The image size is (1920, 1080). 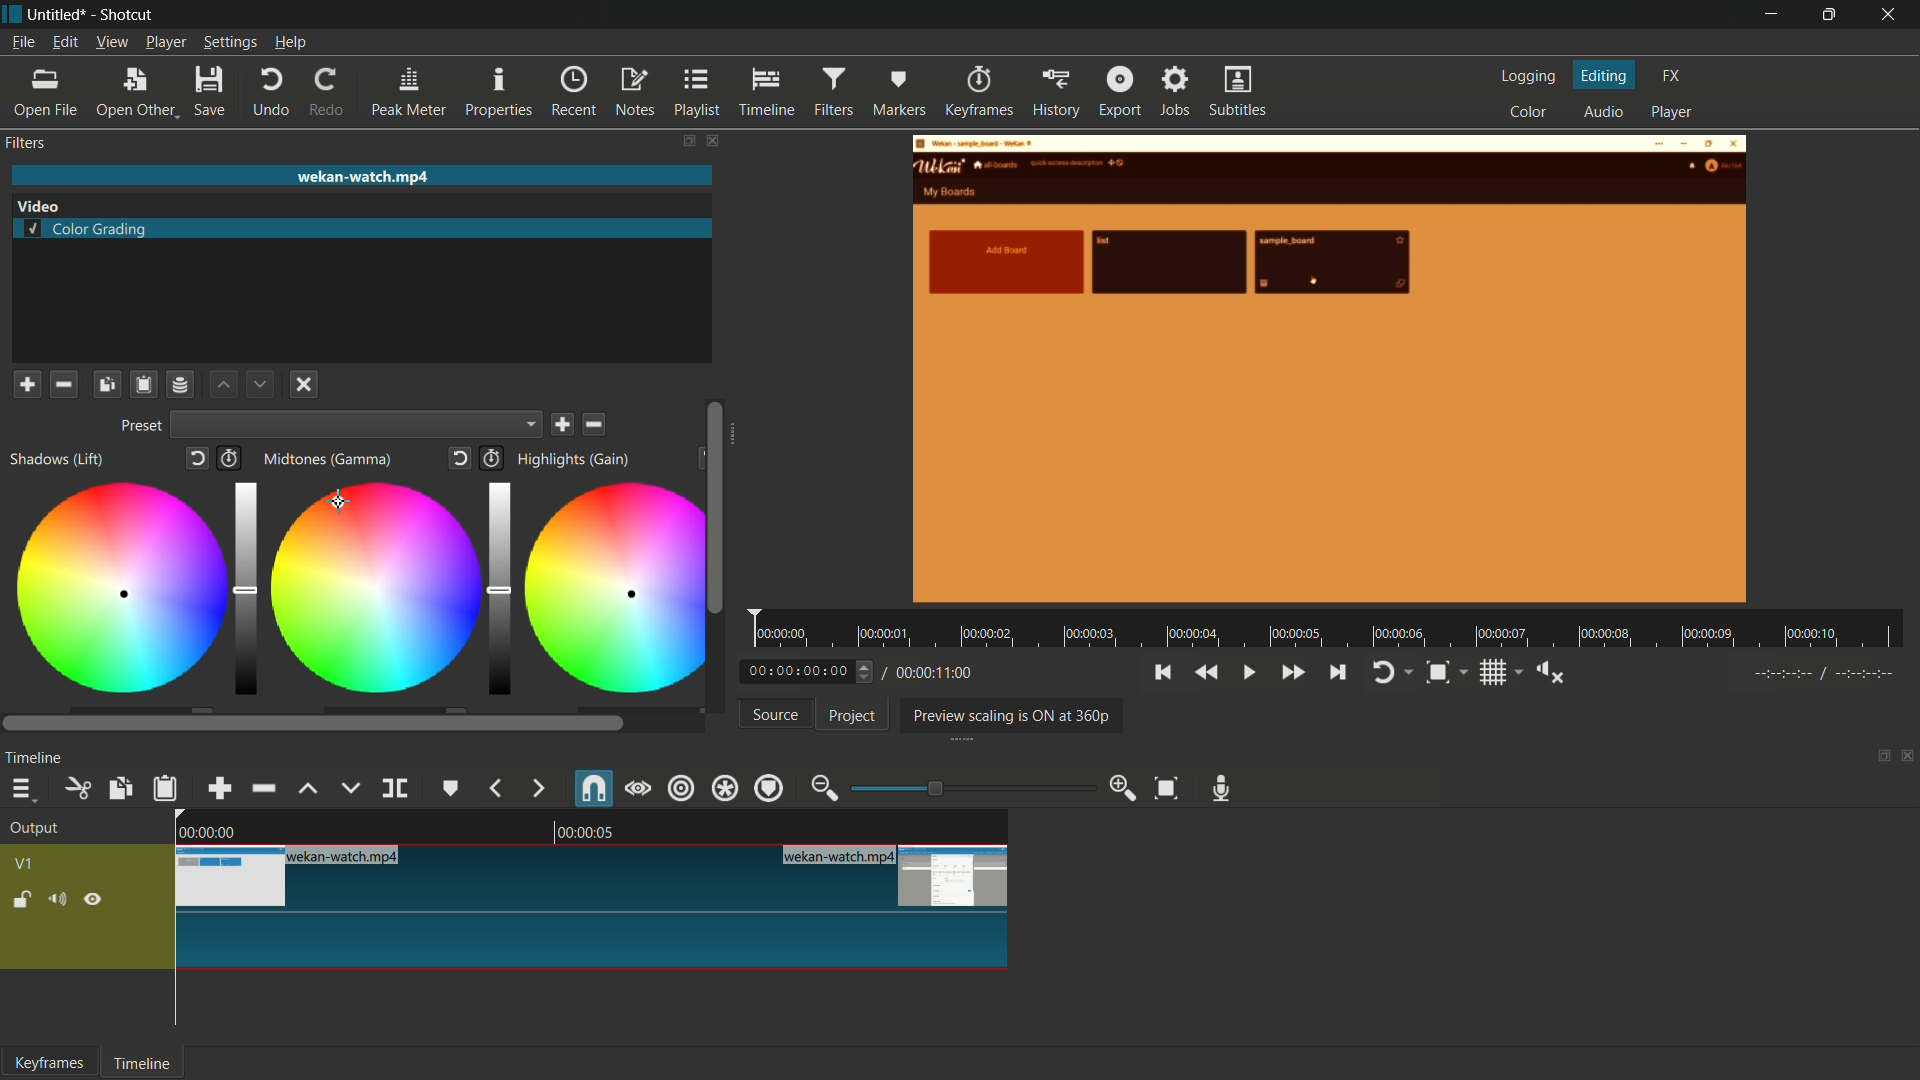 What do you see at coordinates (603, 833) in the screenshot?
I see `00.00.05` at bounding box center [603, 833].